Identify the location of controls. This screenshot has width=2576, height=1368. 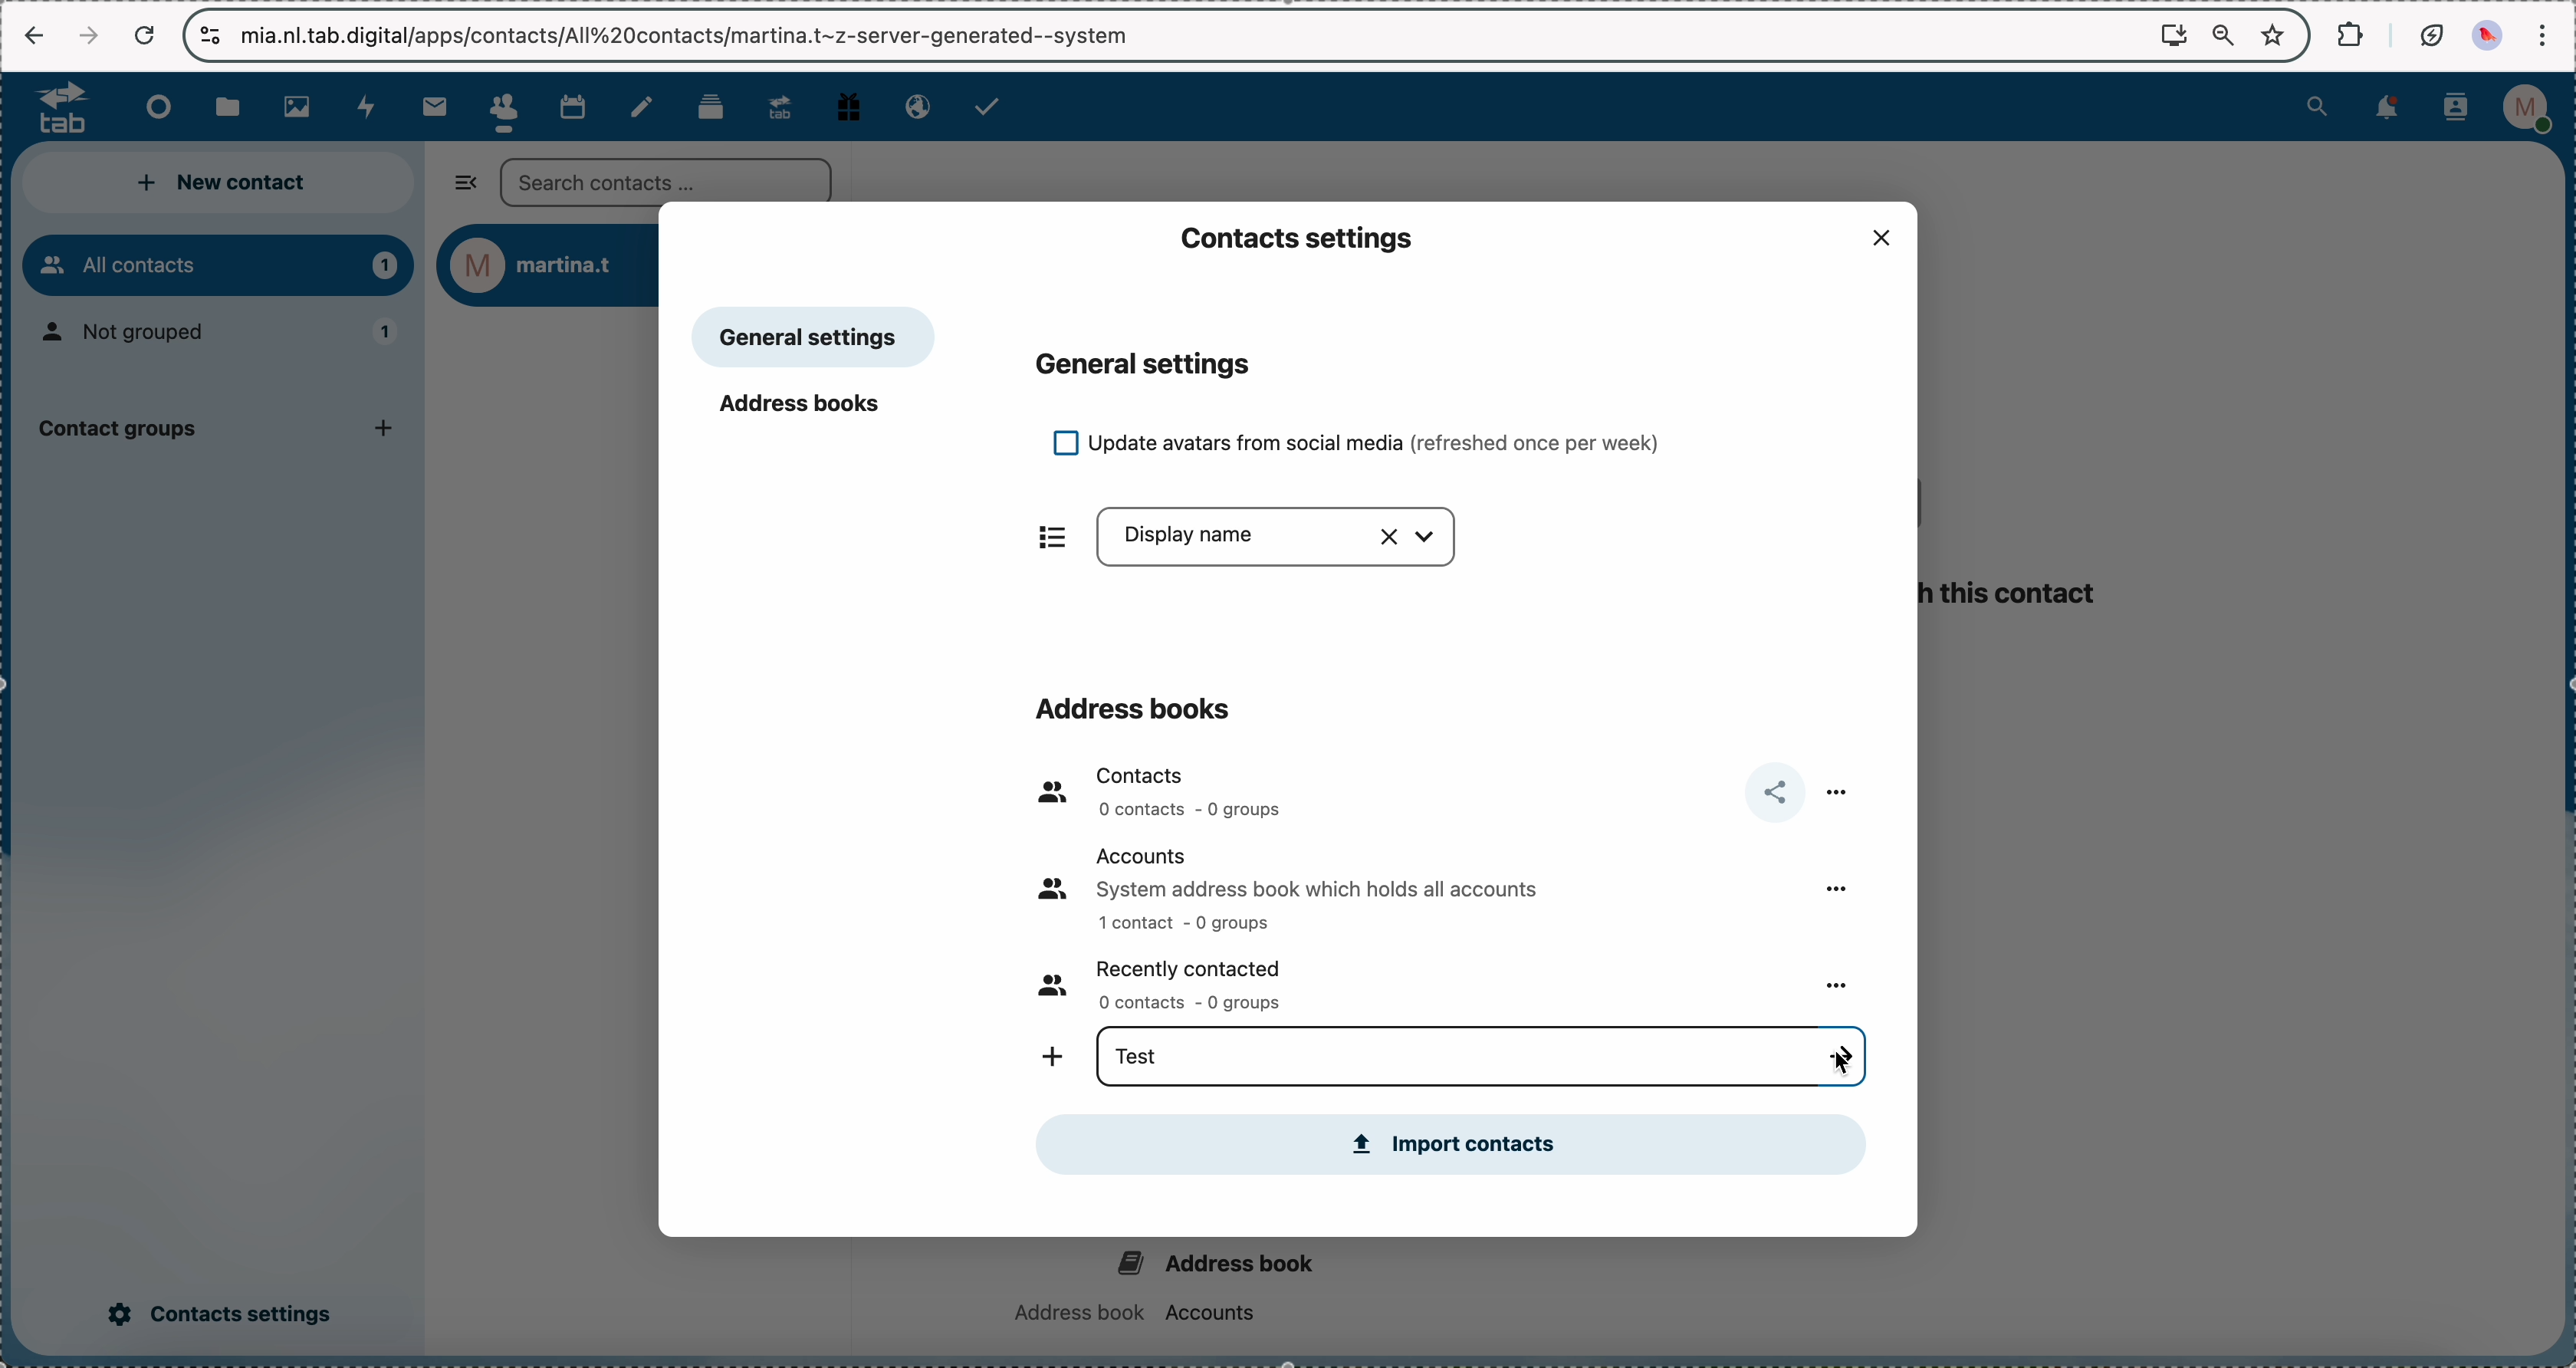
(208, 33).